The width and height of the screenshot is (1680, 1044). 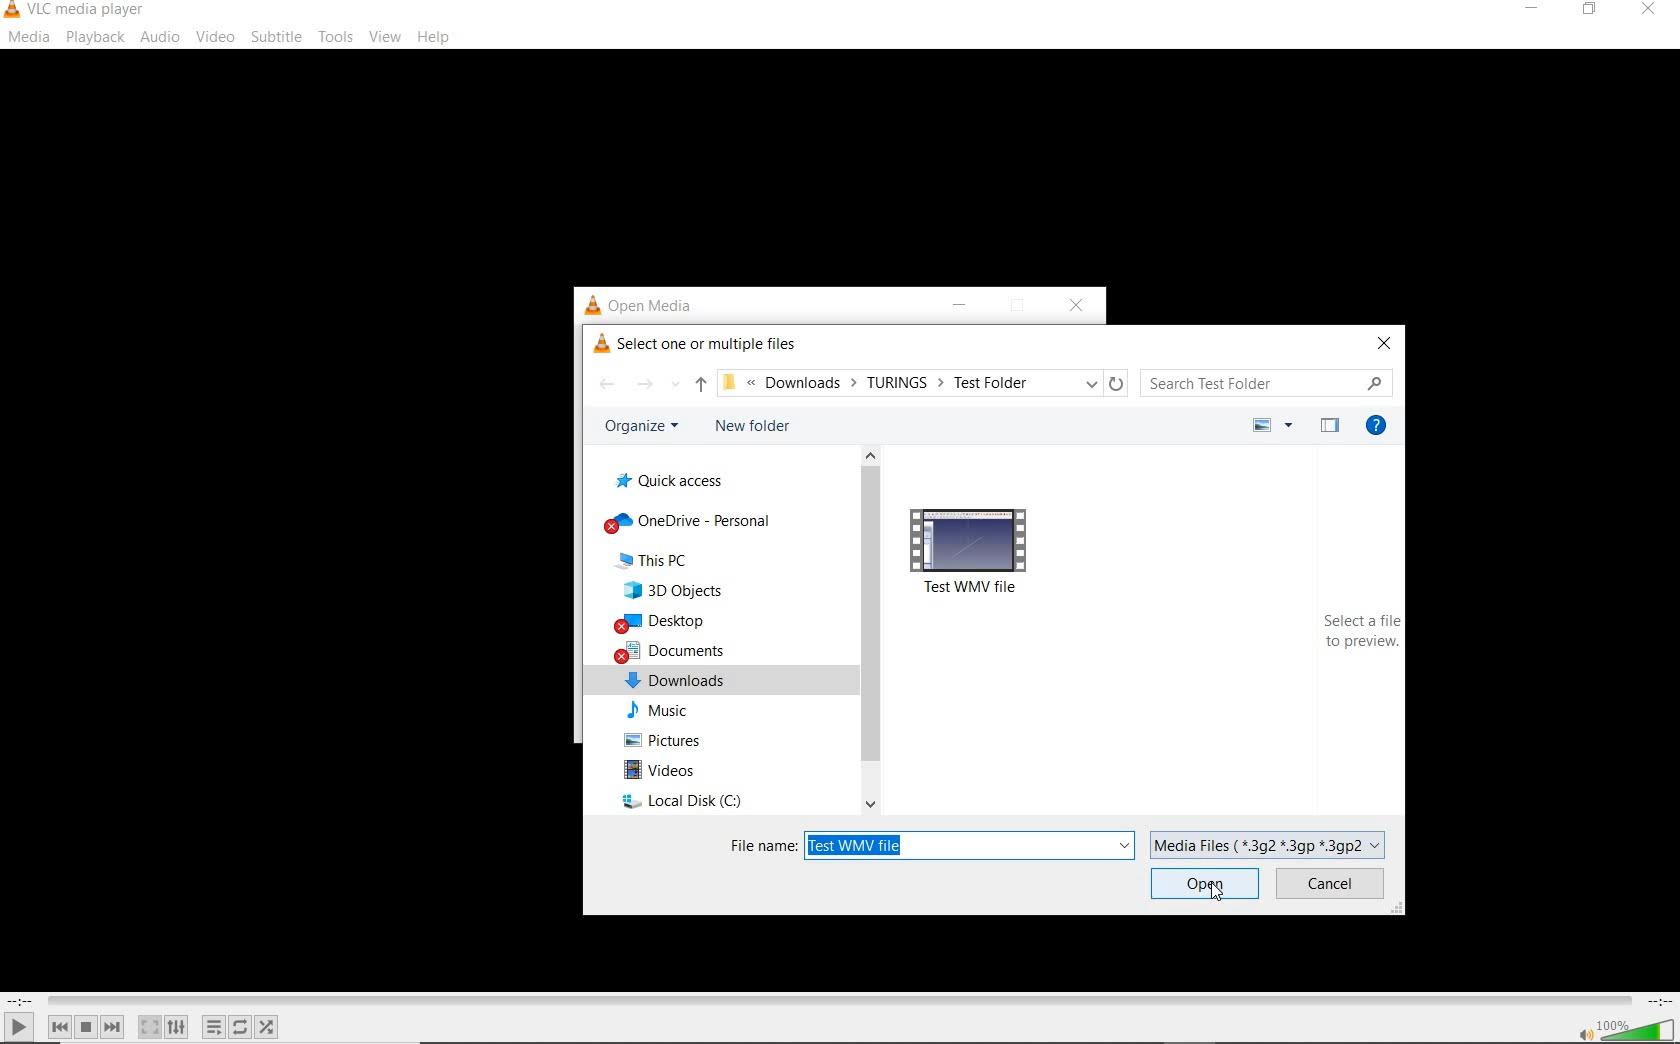 What do you see at coordinates (640, 306) in the screenshot?
I see `open media` at bounding box center [640, 306].